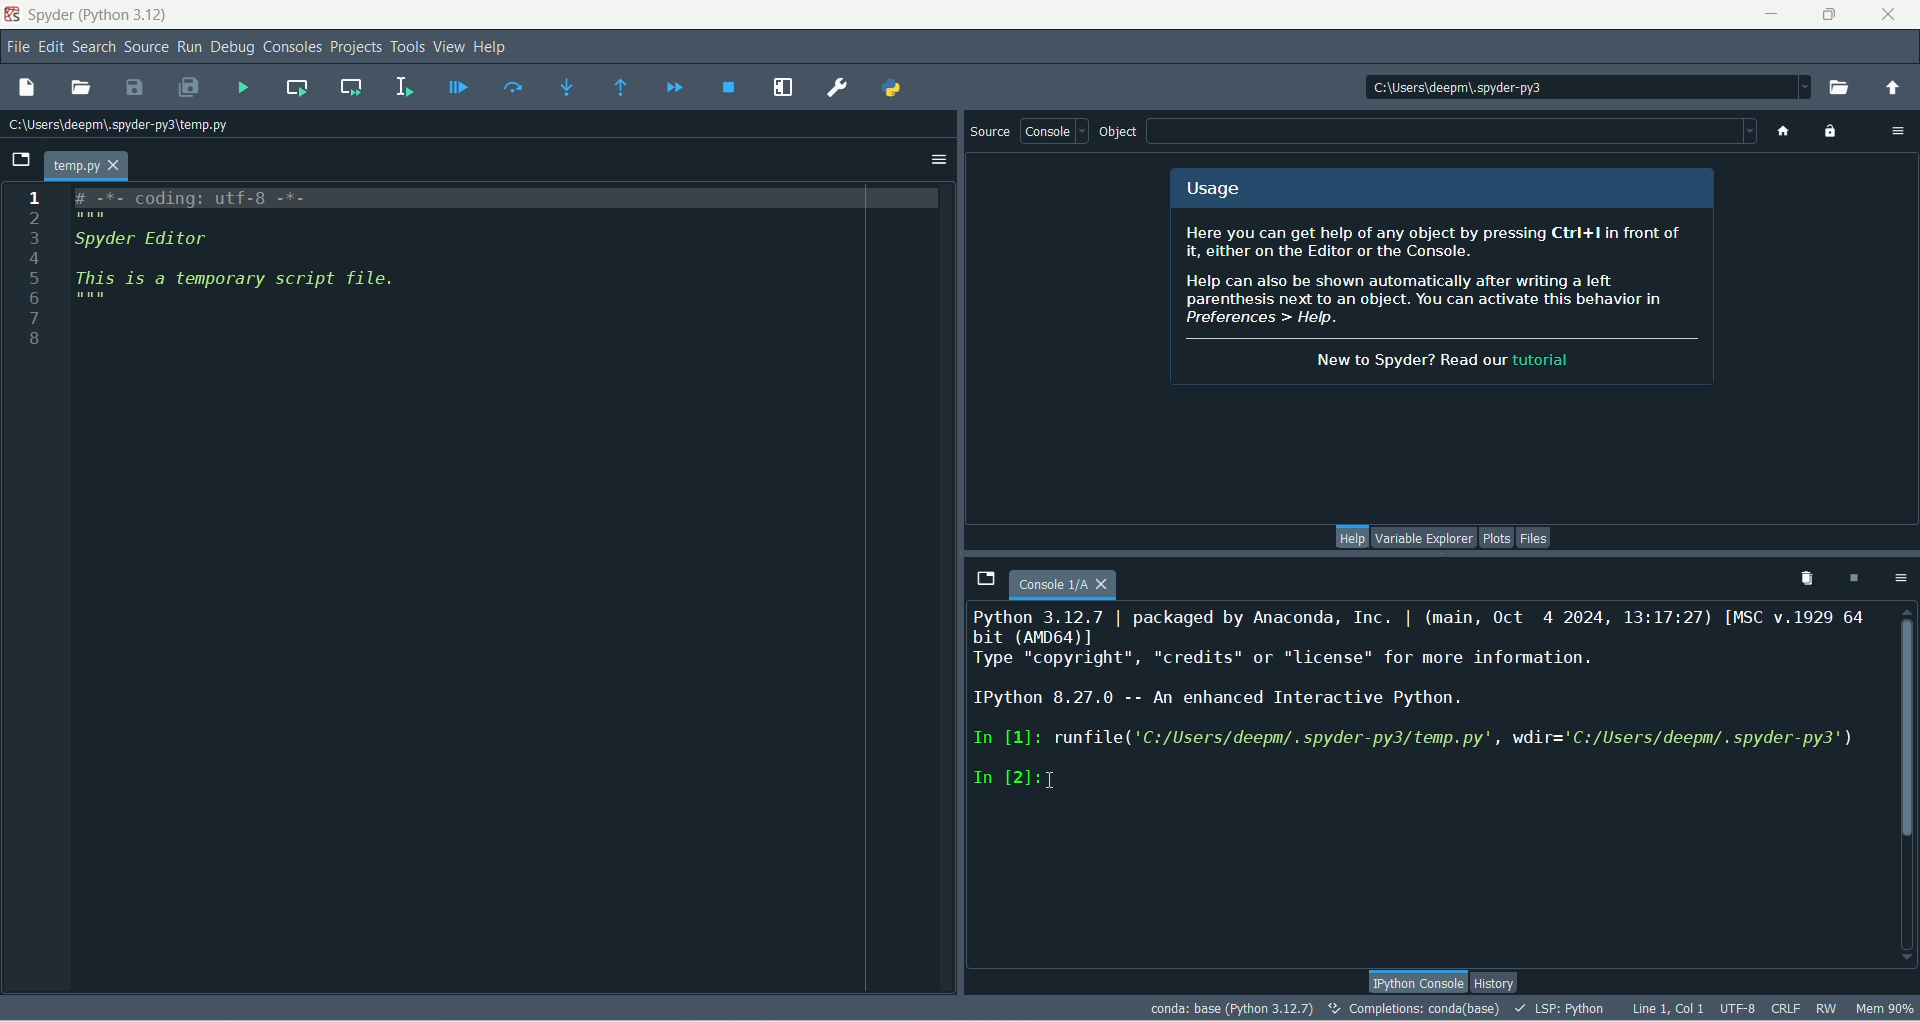 This screenshot has width=1920, height=1022. Describe the element at coordinates (1535, 537) in the screenshot. I see `files` at that location.